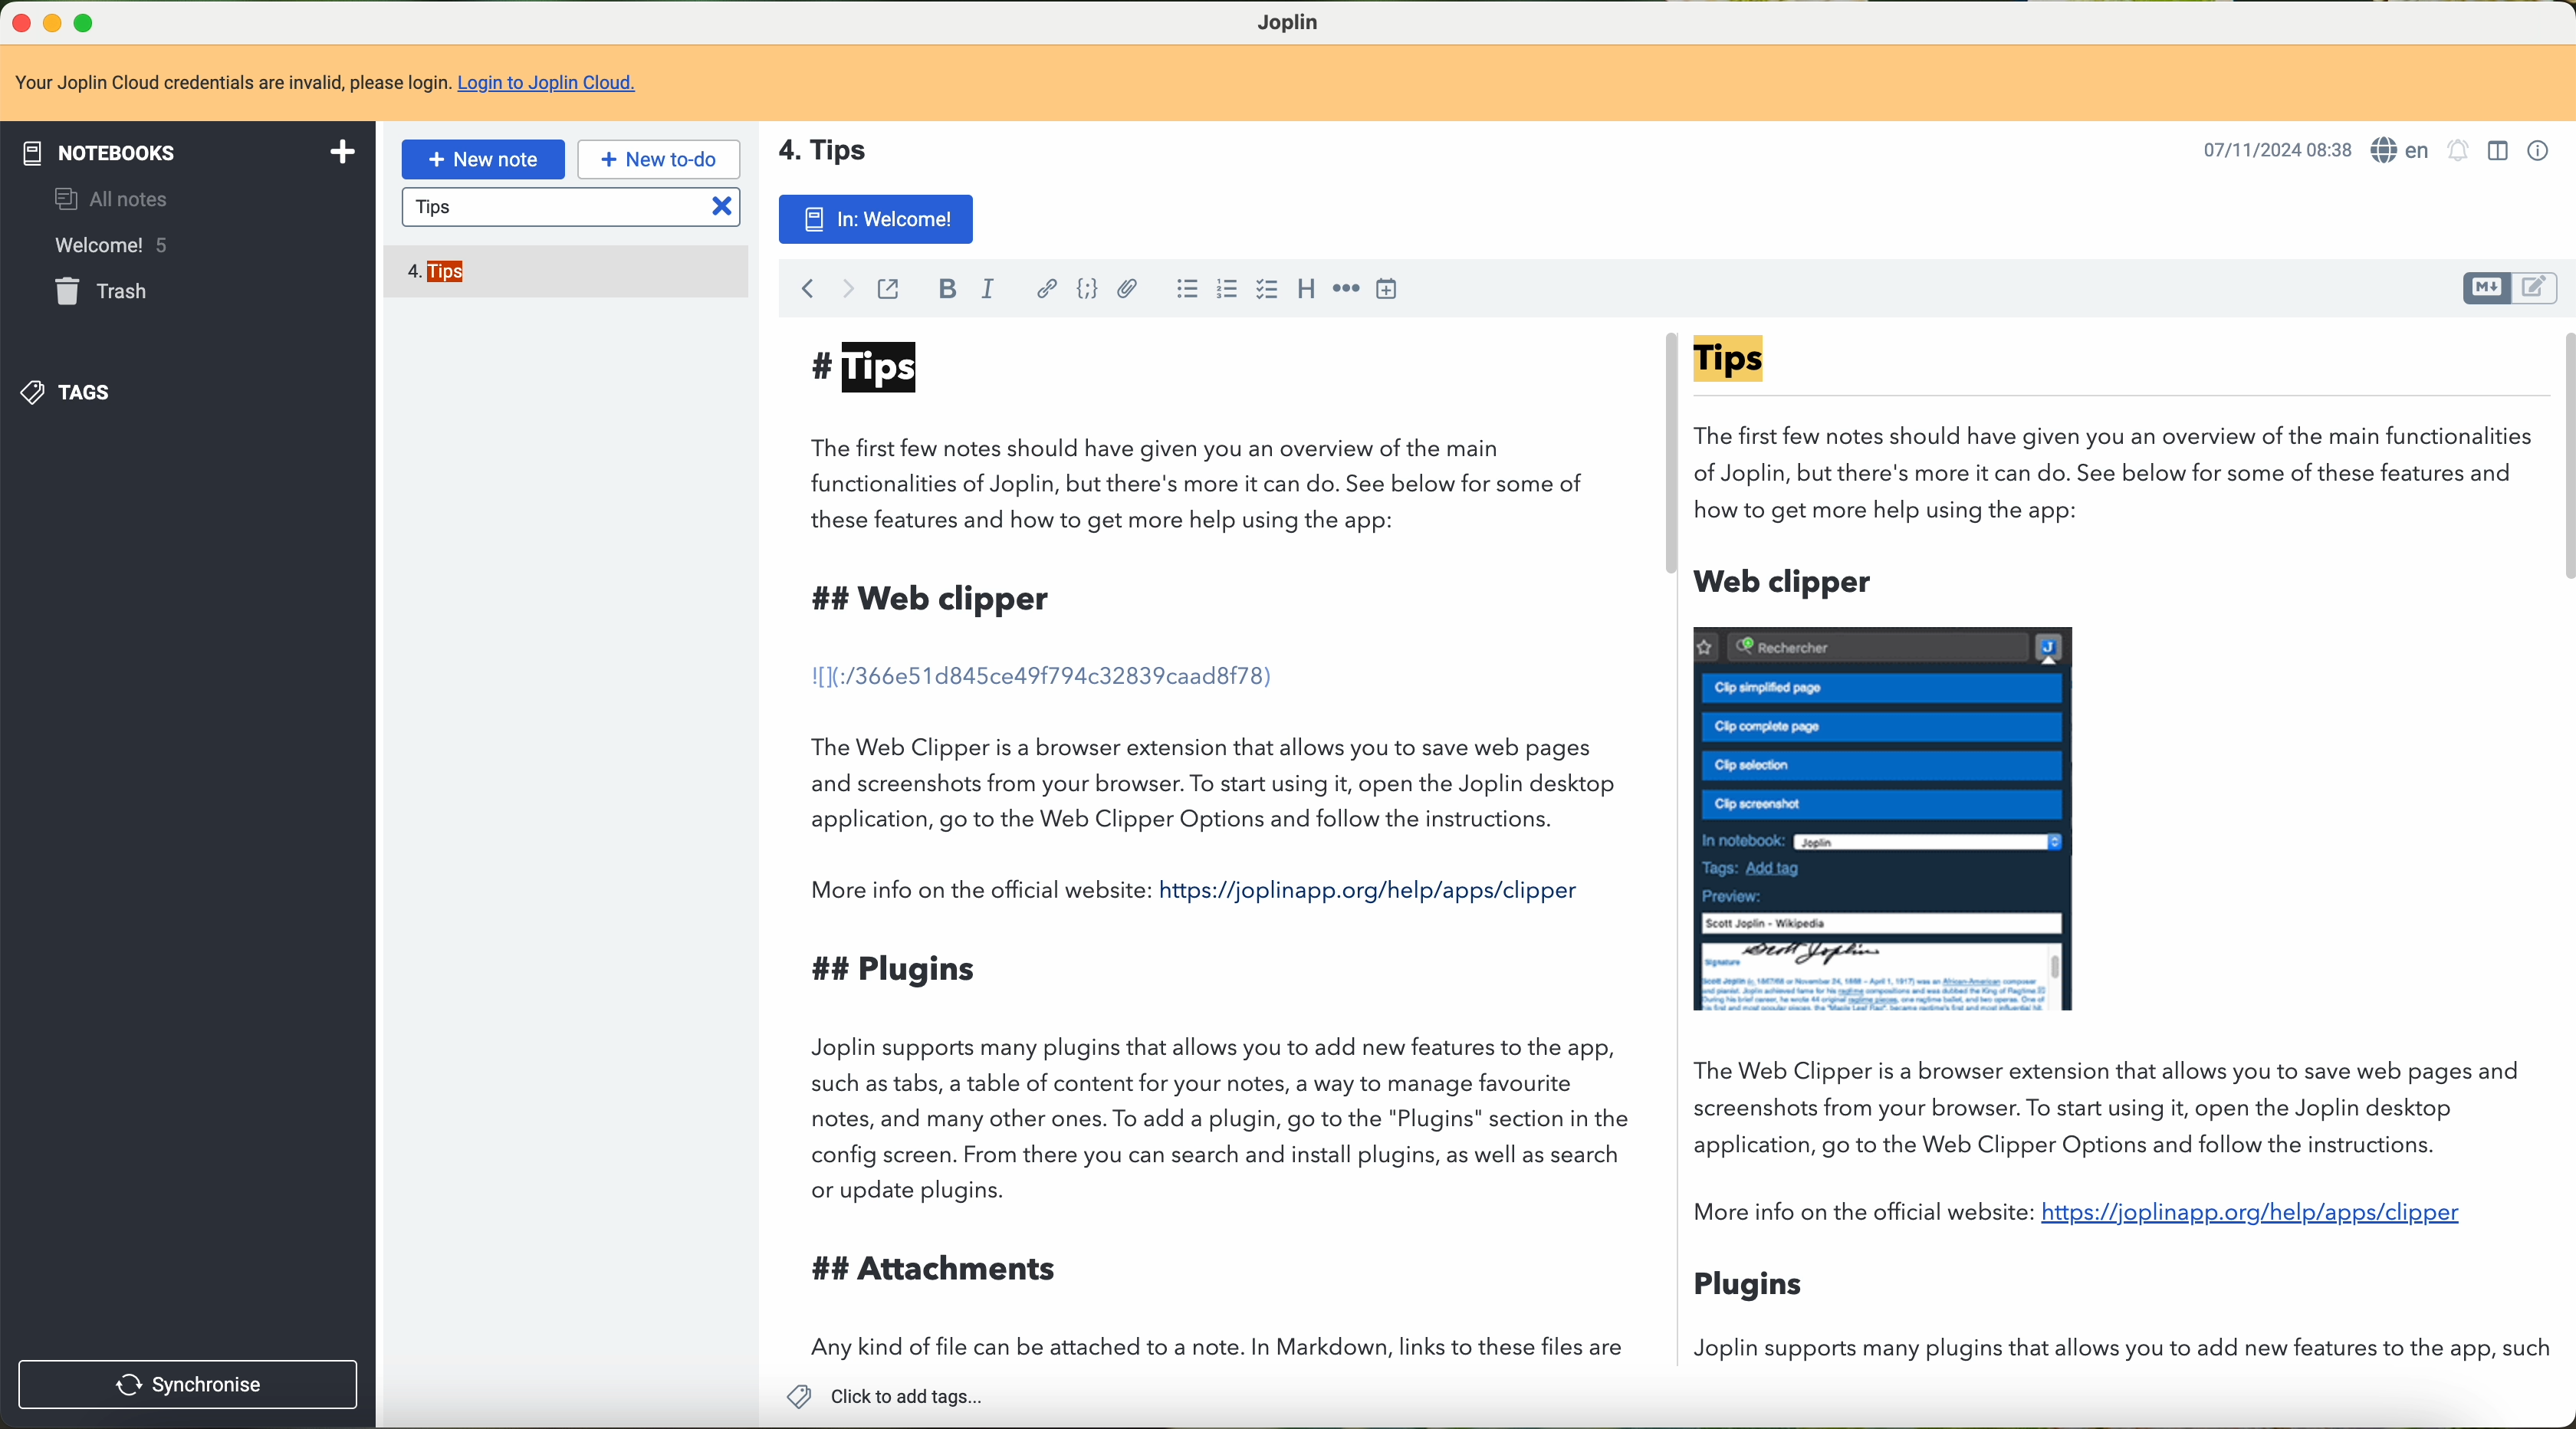  I want to click on close Joplin, so click(16, 24).